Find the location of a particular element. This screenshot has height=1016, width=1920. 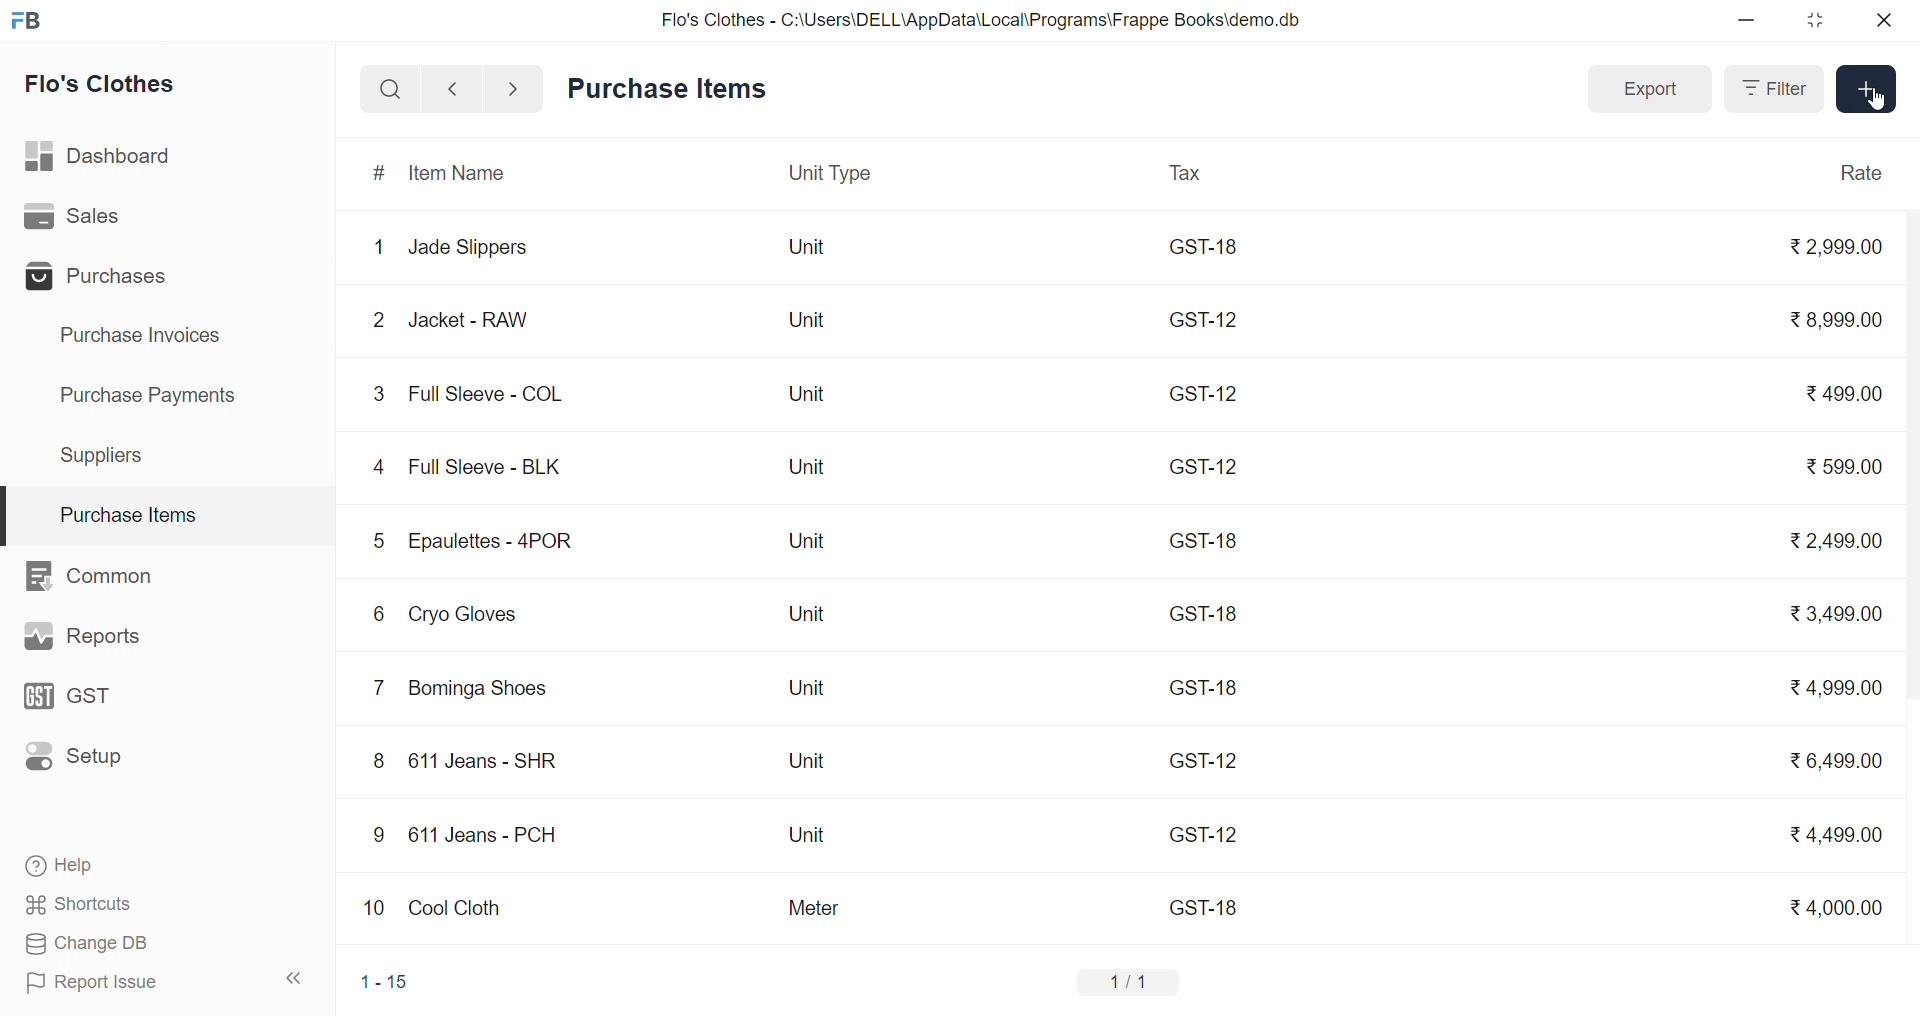

Unit is located at coordinates (811, 466).